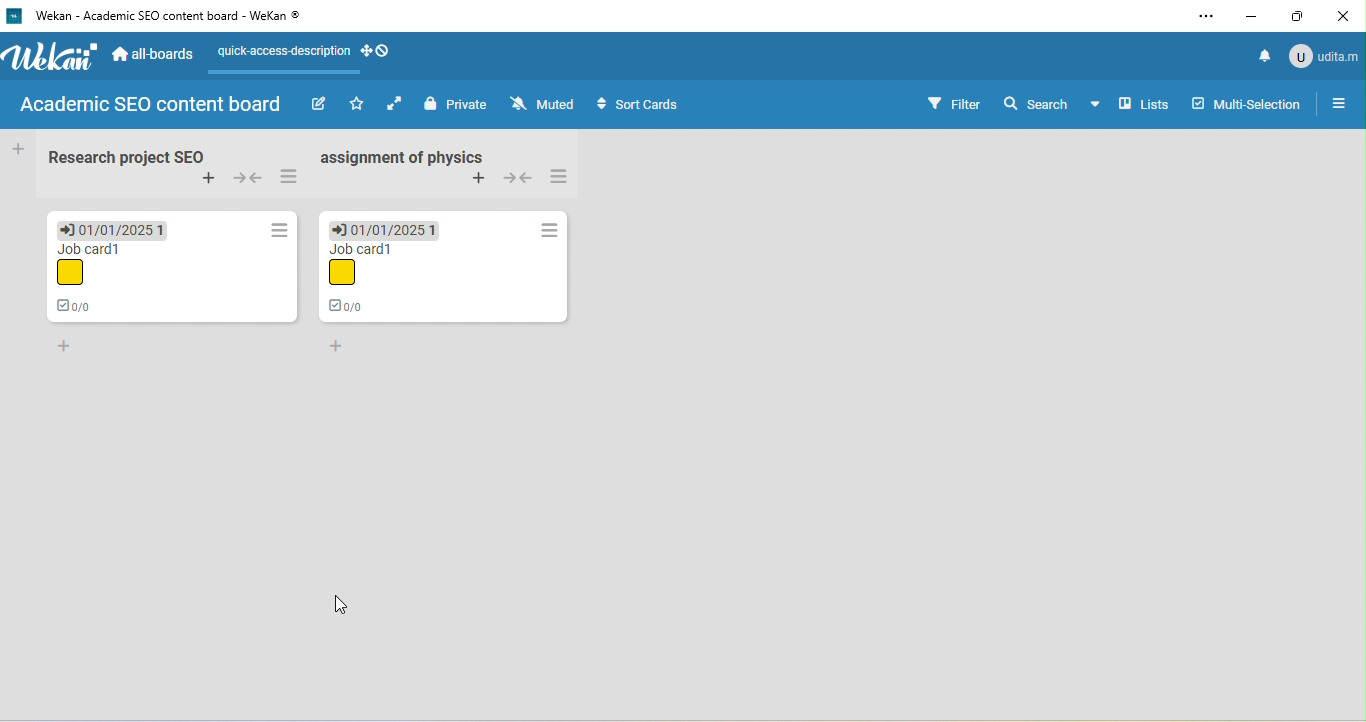 This screenshot has height=722, width=1366. I want to click on lists, so click(1143, 105).